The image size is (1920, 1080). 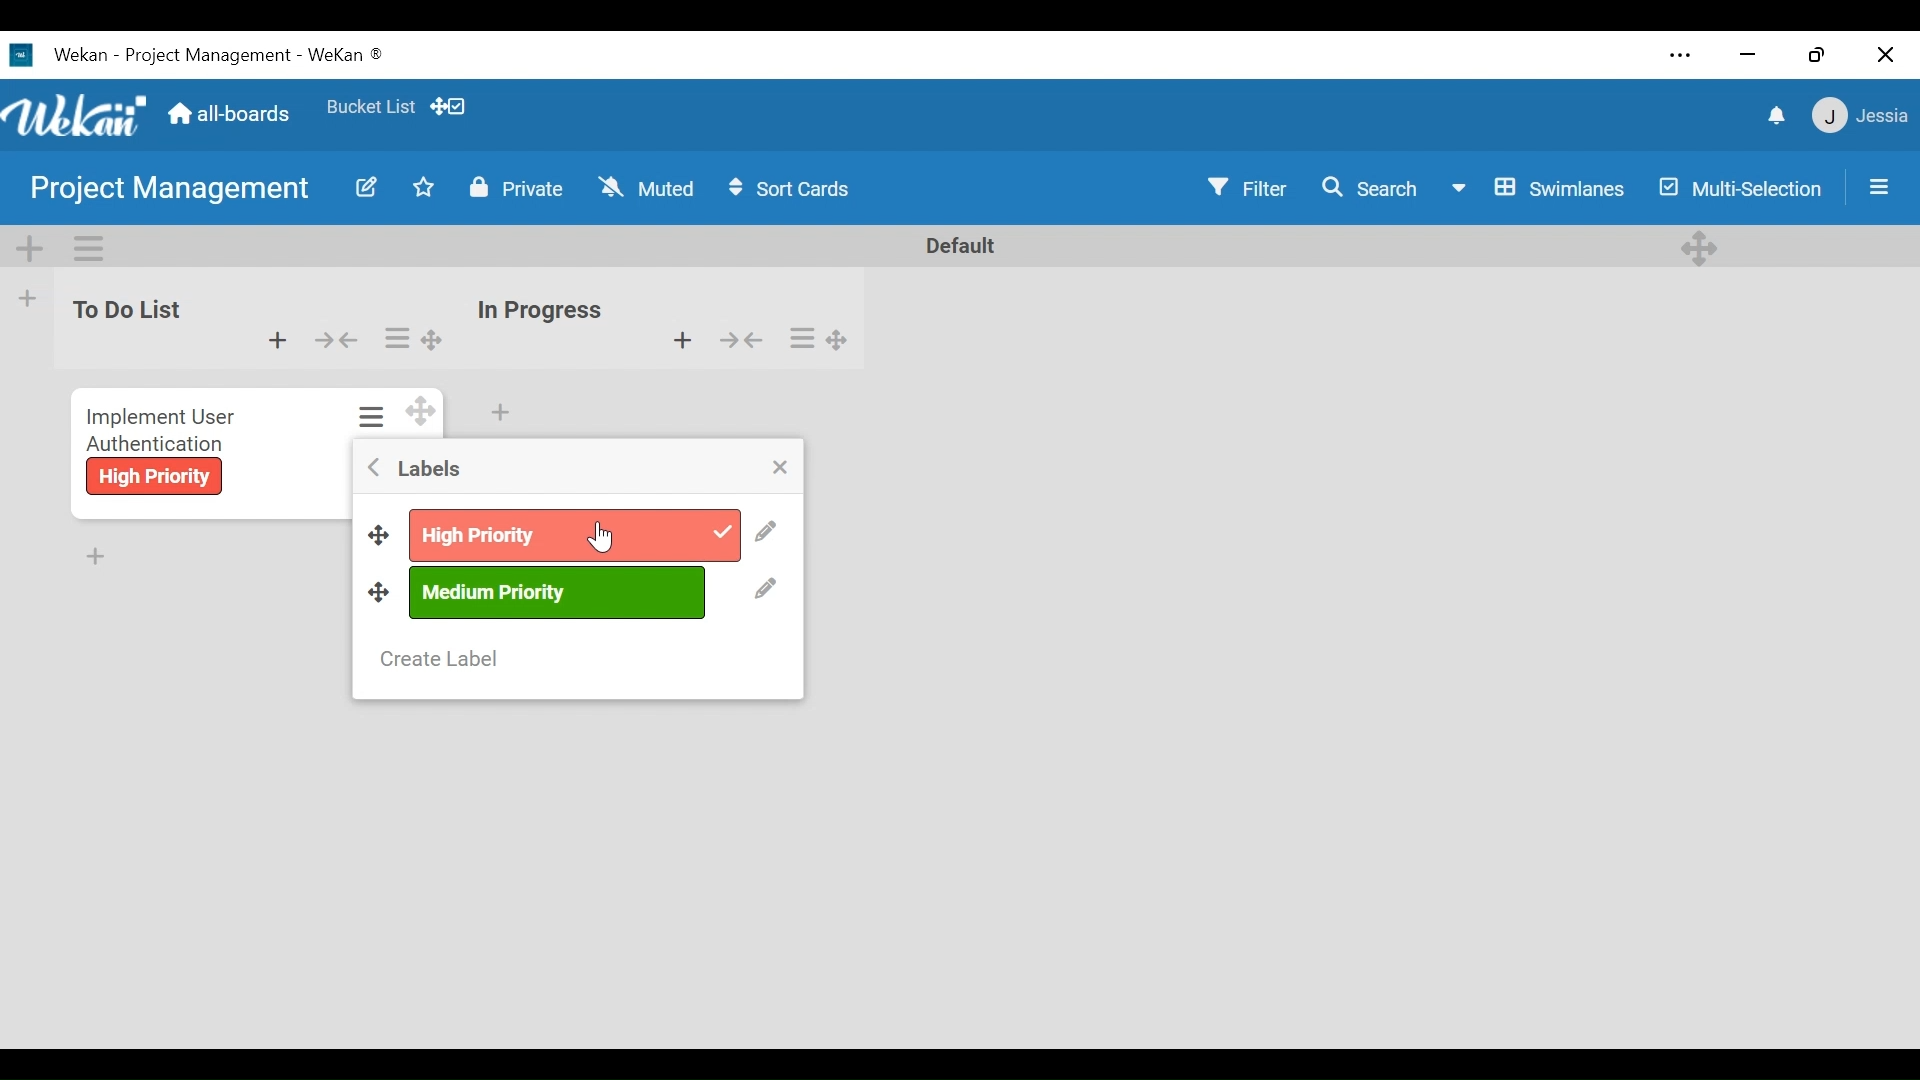 What do you see at coordinates (766, 592) in the screenshot?
I see `edit` at bounding box center [766, 592].